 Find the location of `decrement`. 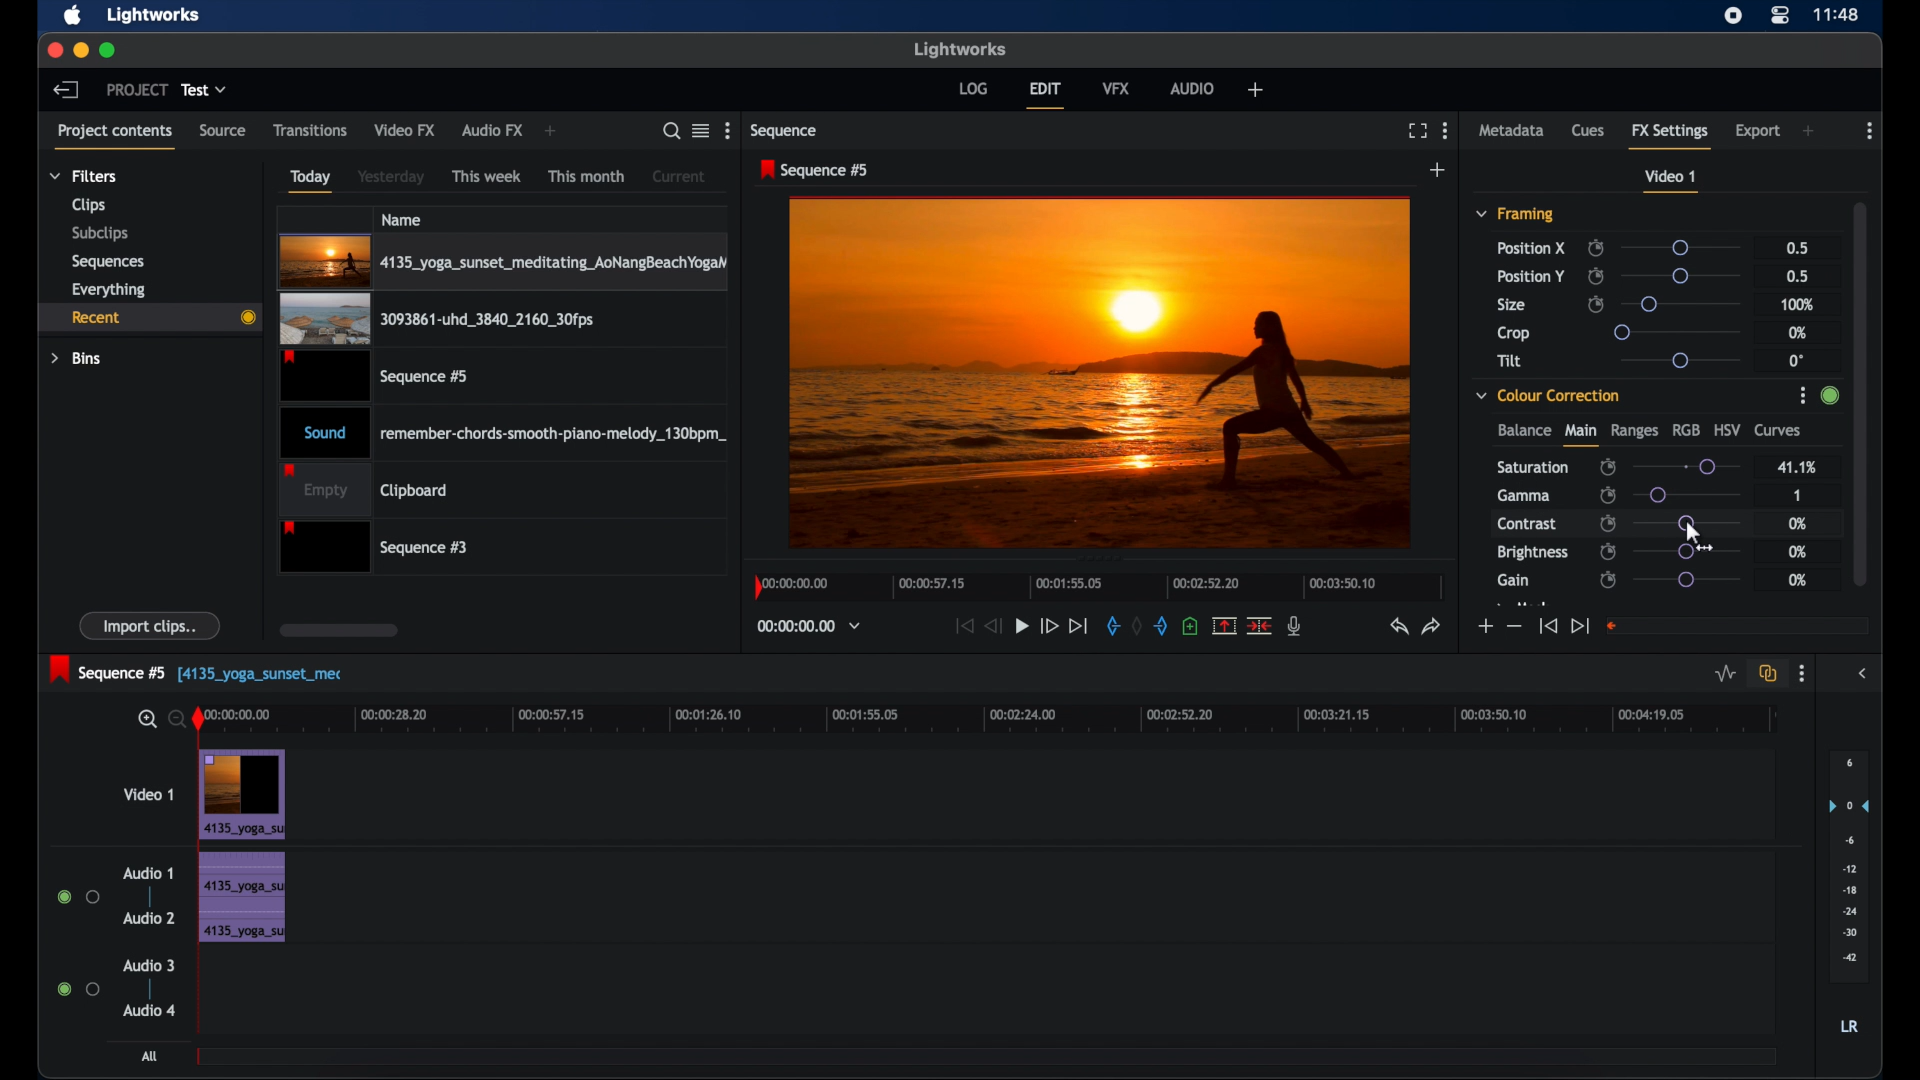

decrement is located at coordinates (1514, 627).